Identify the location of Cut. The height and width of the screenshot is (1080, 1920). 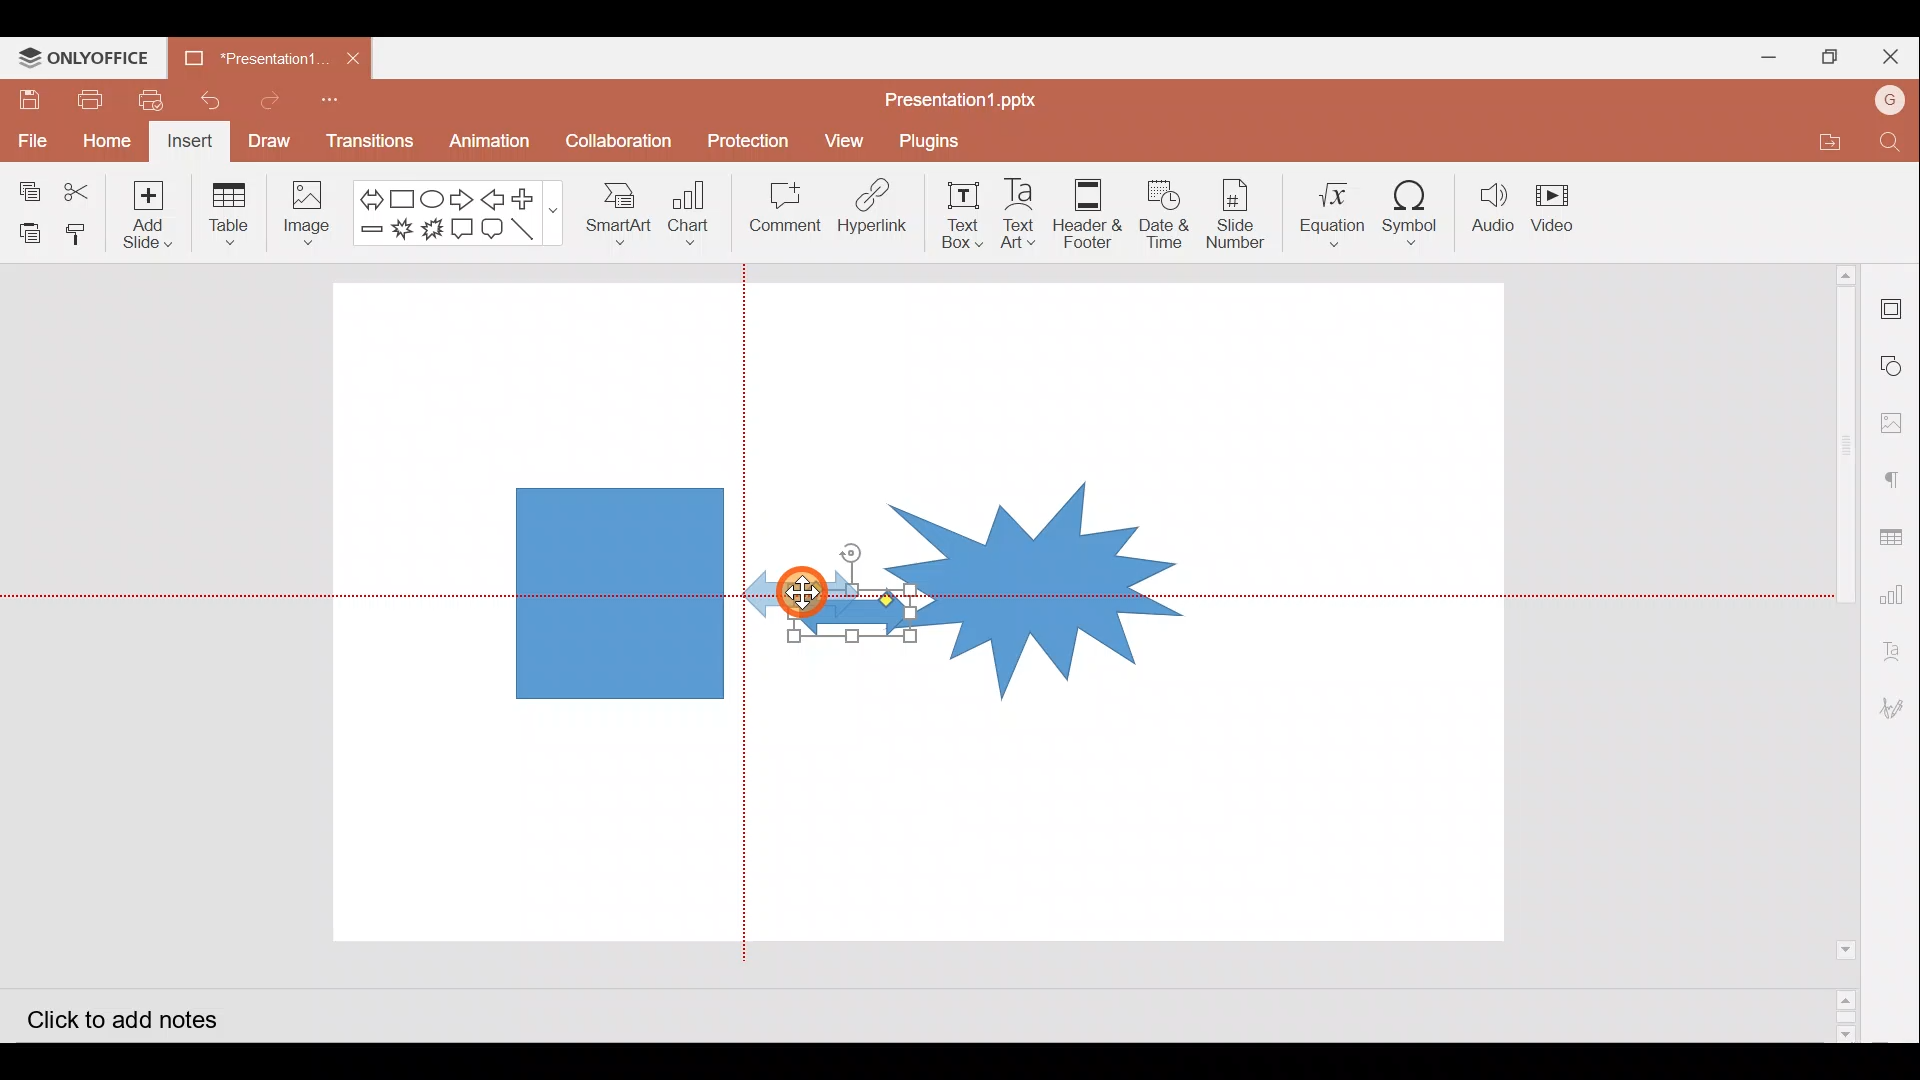
(89, 187).